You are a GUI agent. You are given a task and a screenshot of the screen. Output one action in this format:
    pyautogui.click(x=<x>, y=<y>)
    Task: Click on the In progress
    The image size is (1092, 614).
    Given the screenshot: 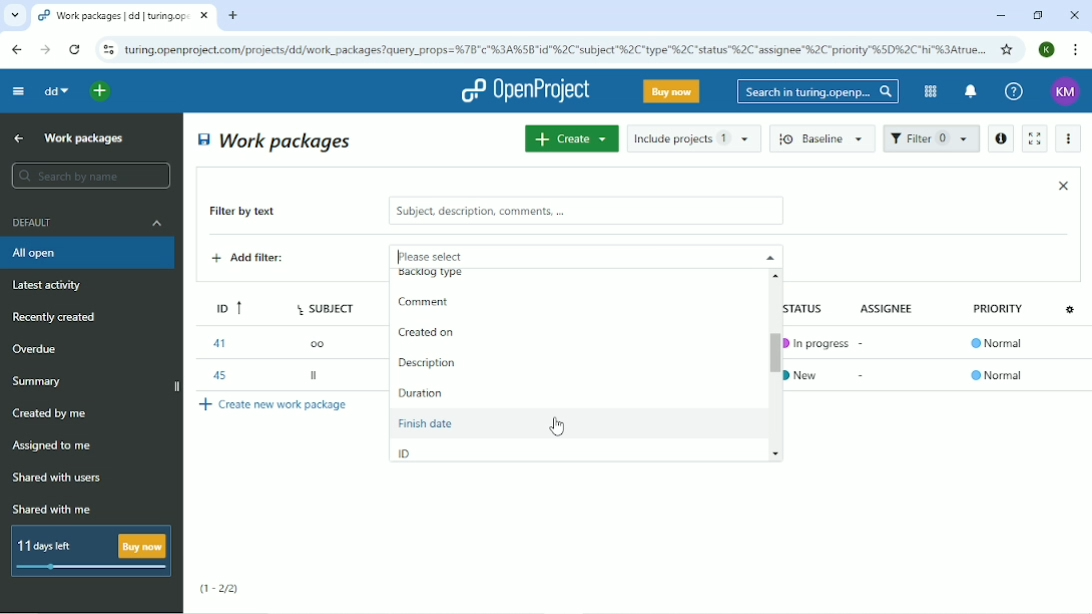 What is the action you would take?
    pyautogui.click(x=816, y=343)
    